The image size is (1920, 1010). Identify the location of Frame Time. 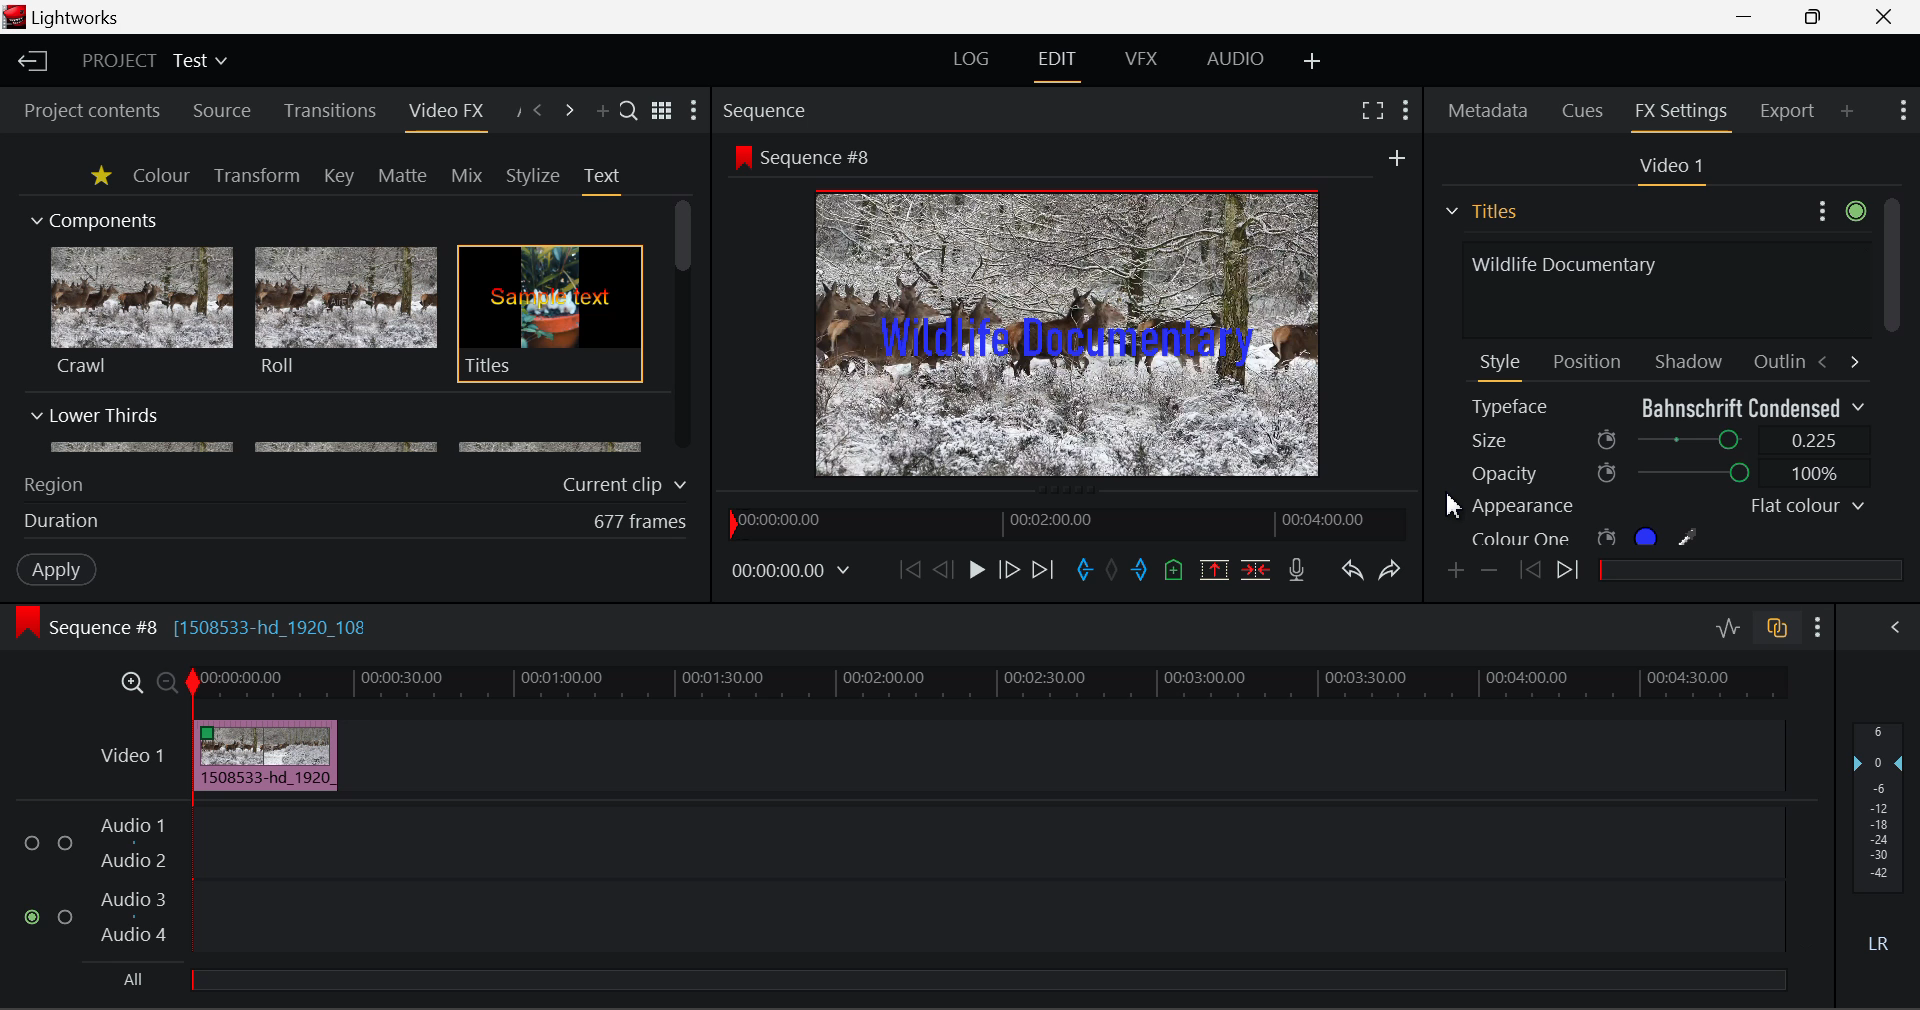
(792, 573).